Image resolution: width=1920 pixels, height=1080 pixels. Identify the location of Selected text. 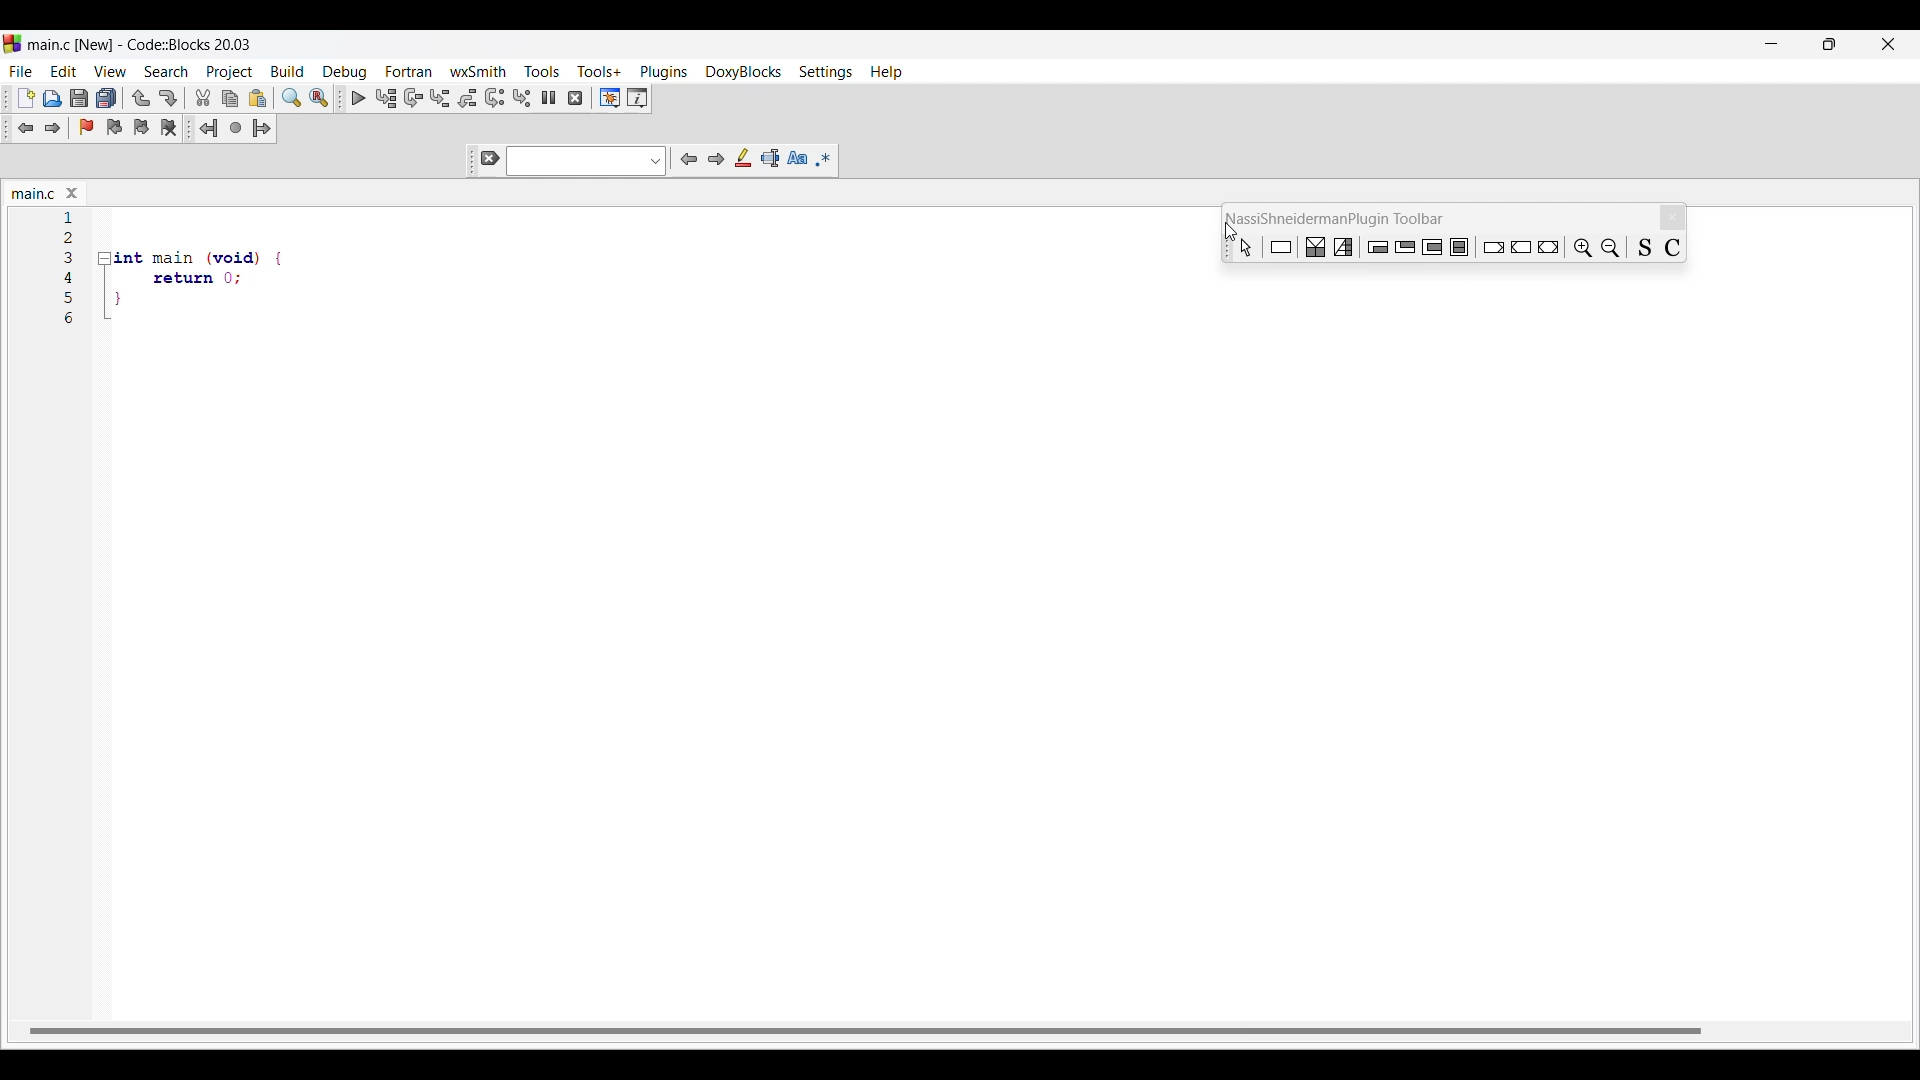
(770, 158).